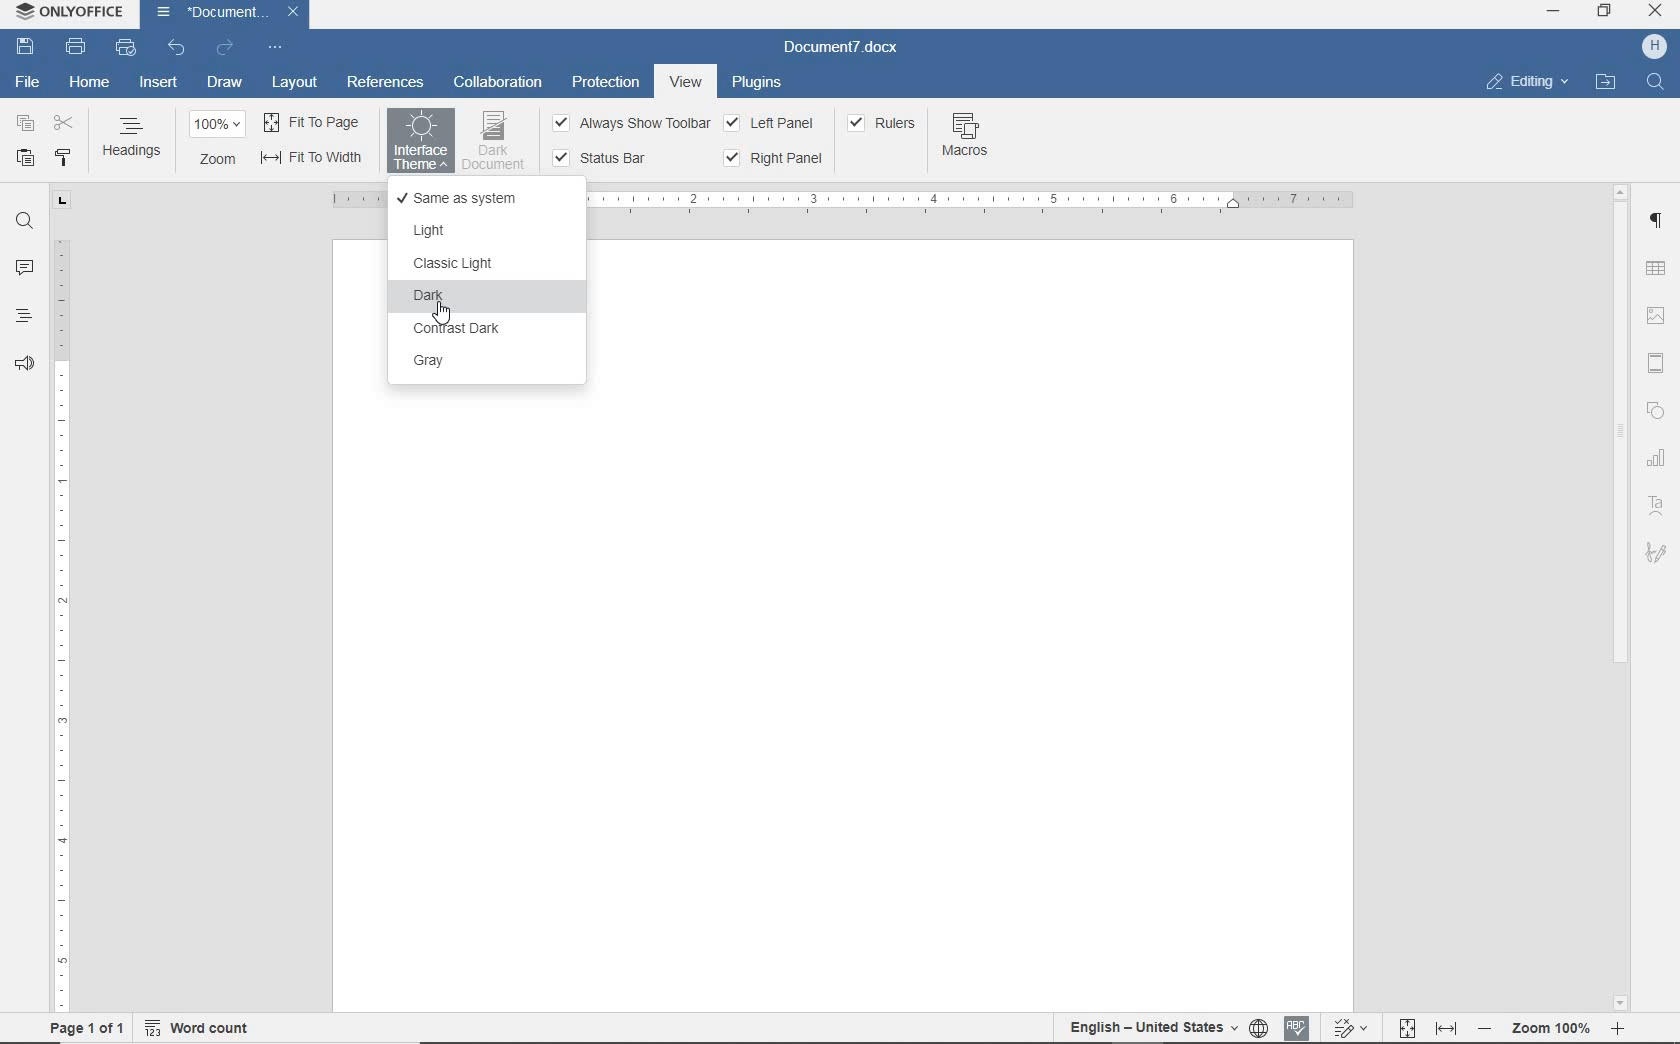 This screenshot has width=1680, height=1044. I want to click on REFERENCES, so click(386, 81).